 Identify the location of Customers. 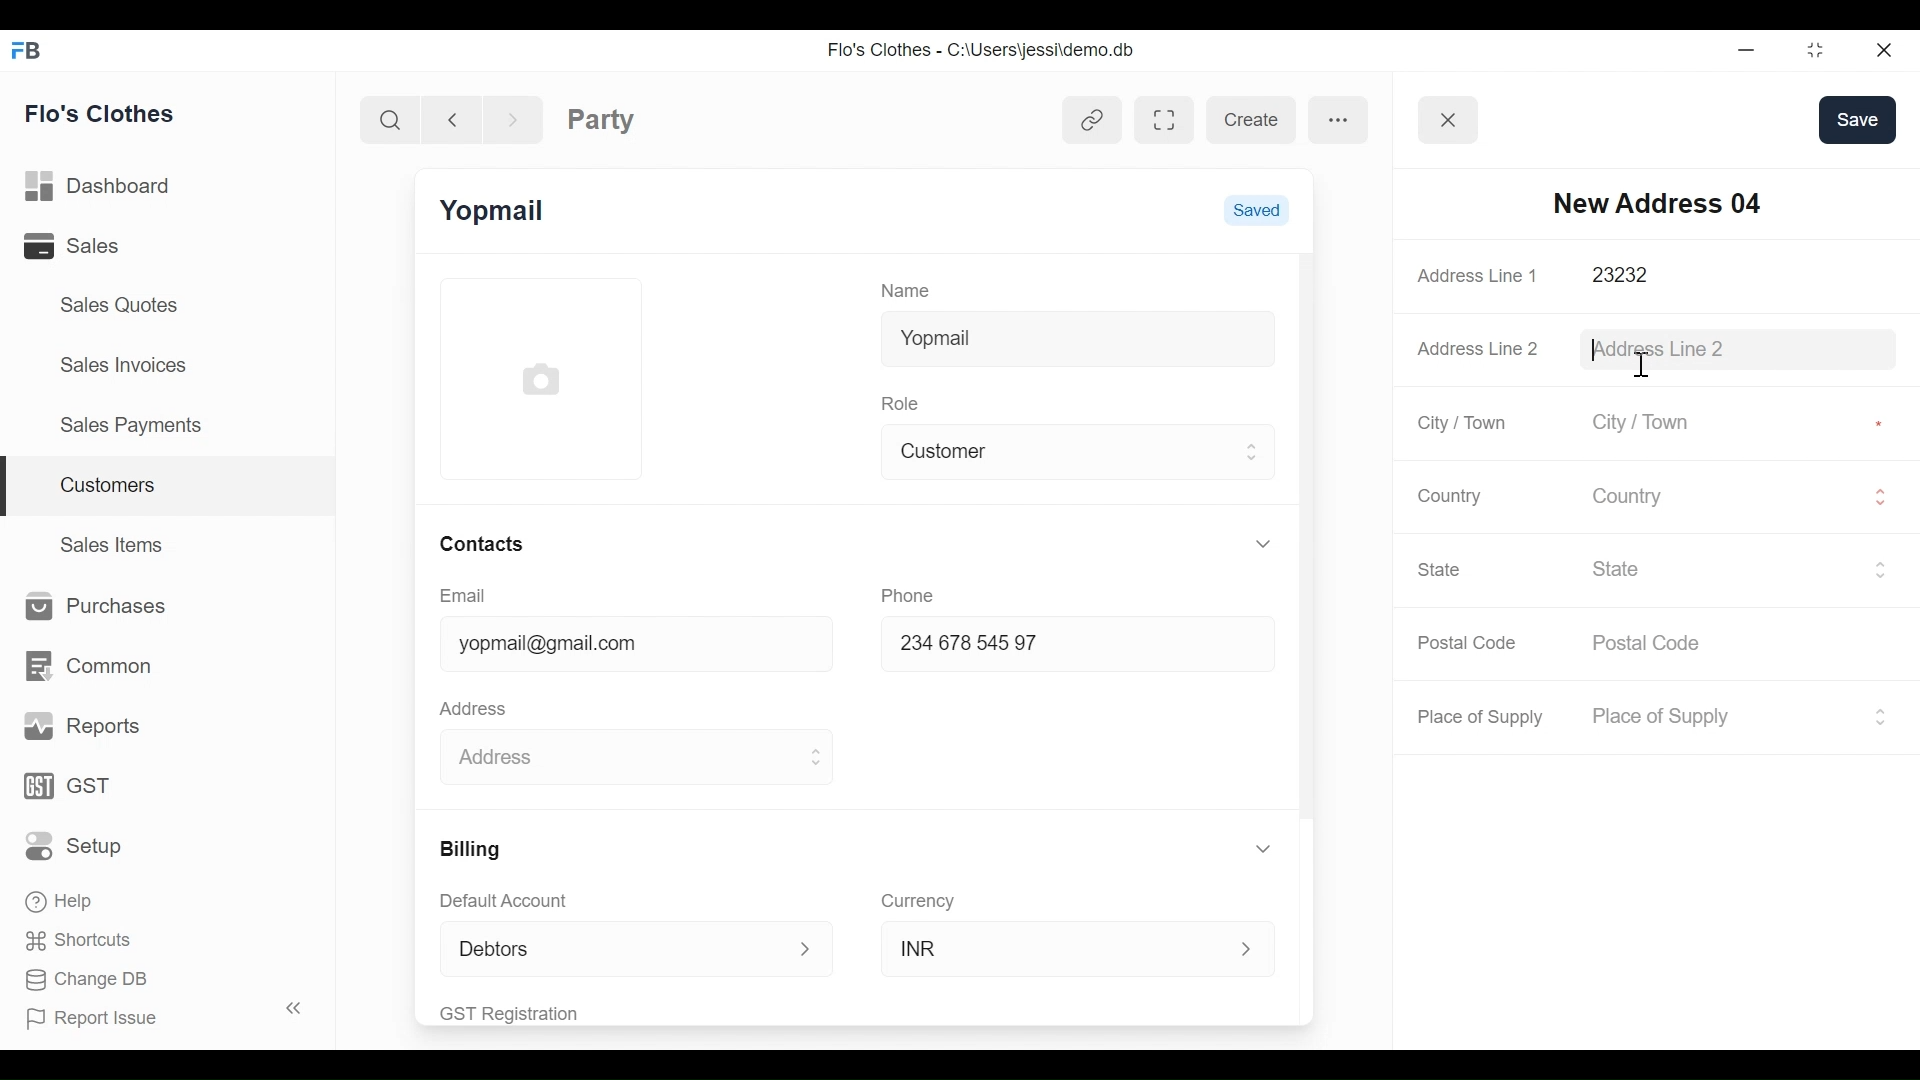
(170, 487).